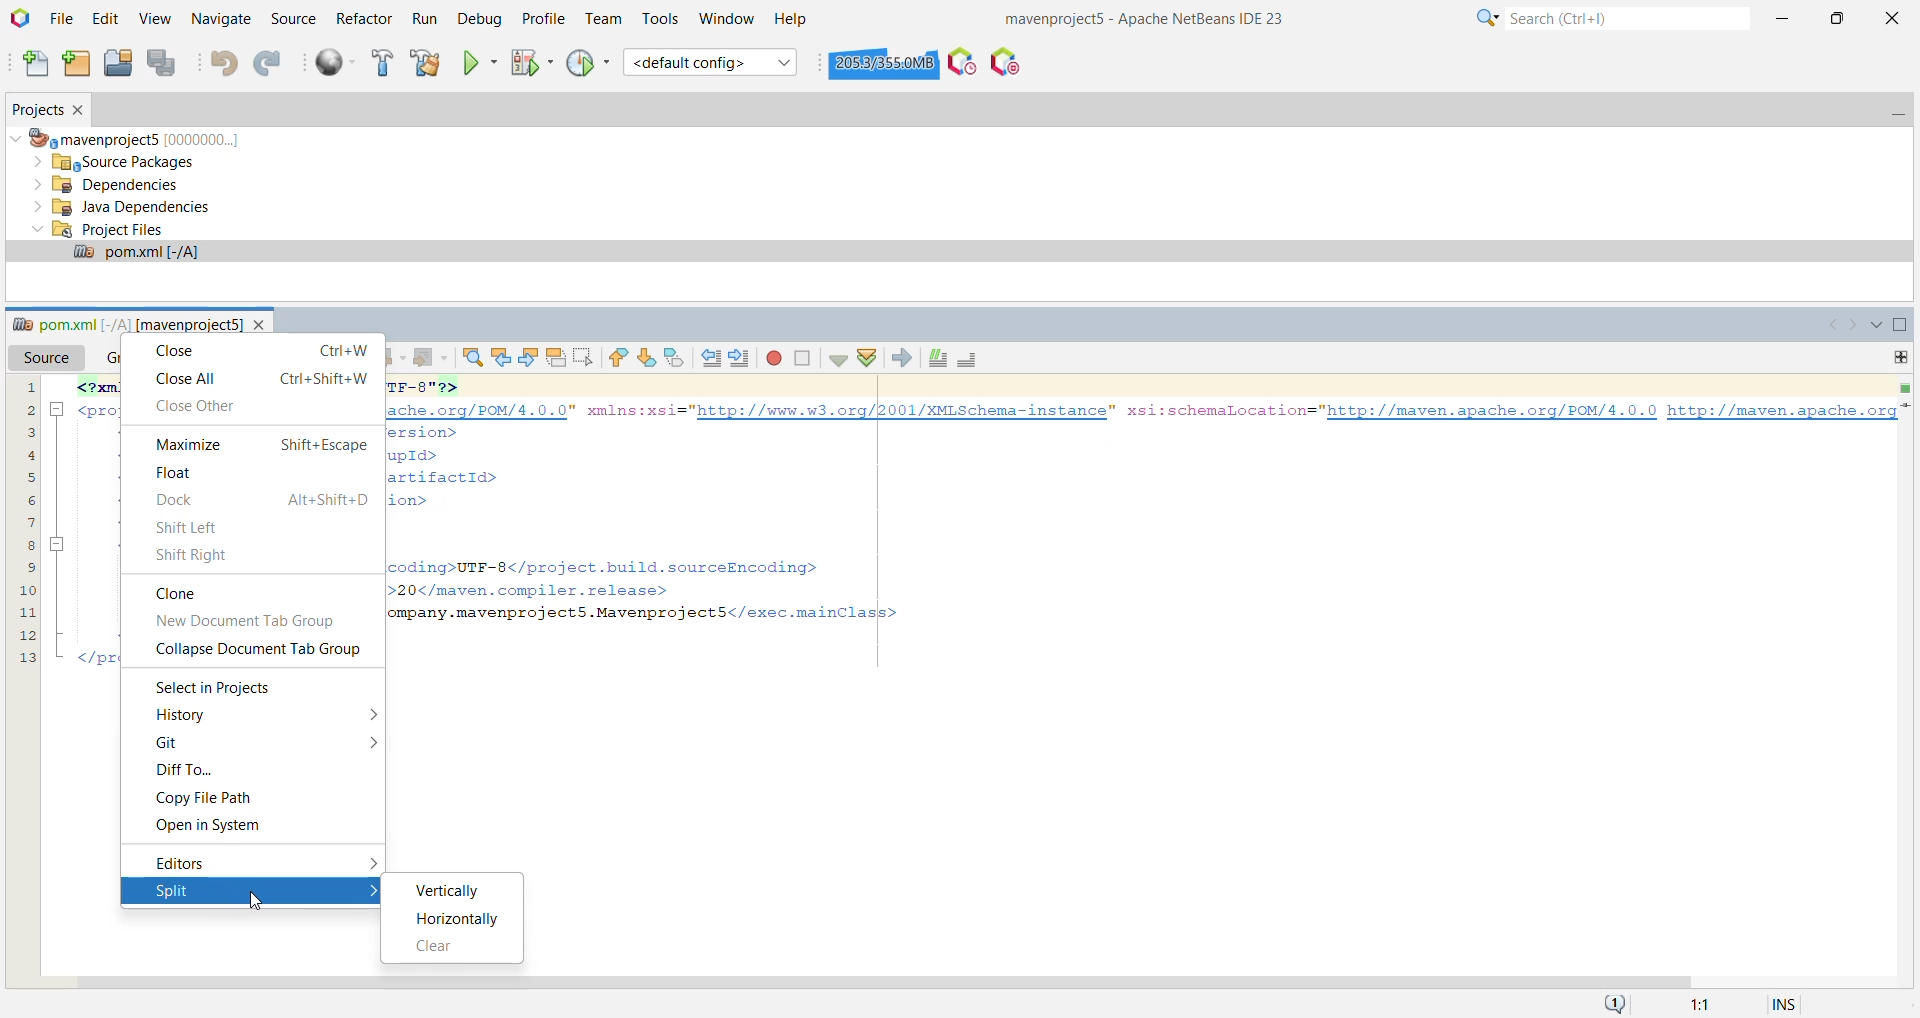  I want to click on Select in Projects, so click(218, 688).